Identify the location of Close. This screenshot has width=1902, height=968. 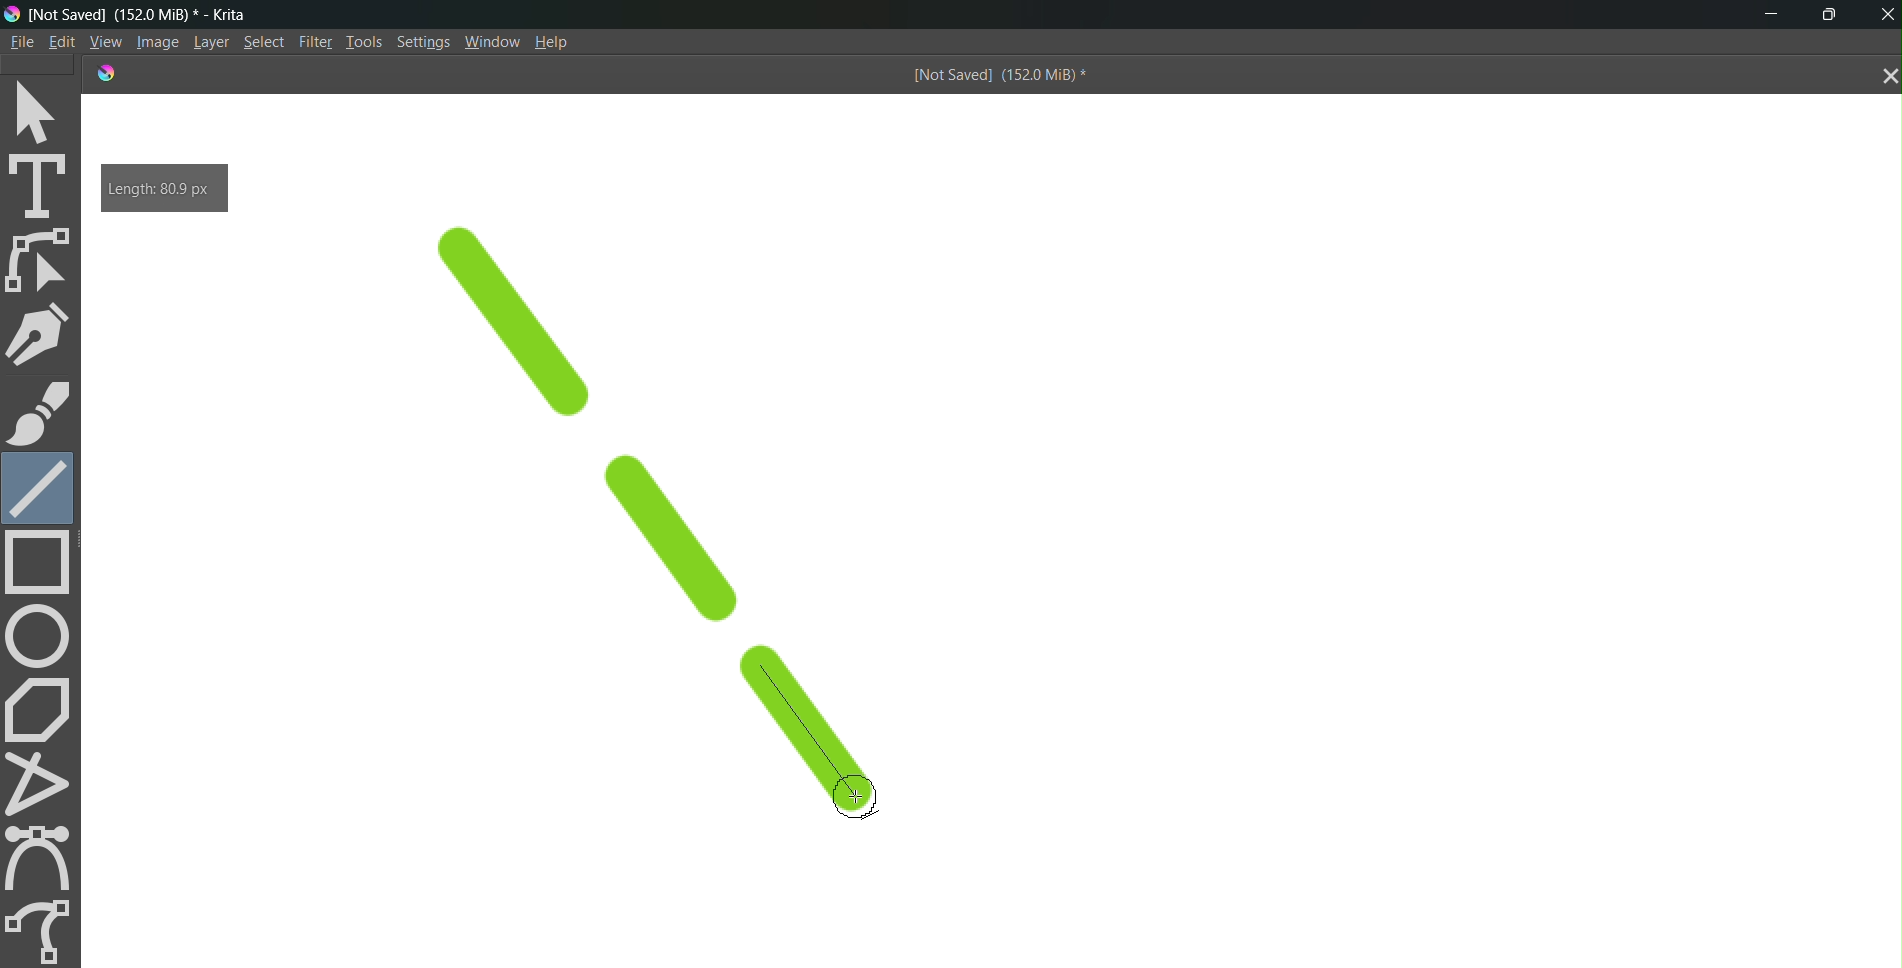
(1884, 14).